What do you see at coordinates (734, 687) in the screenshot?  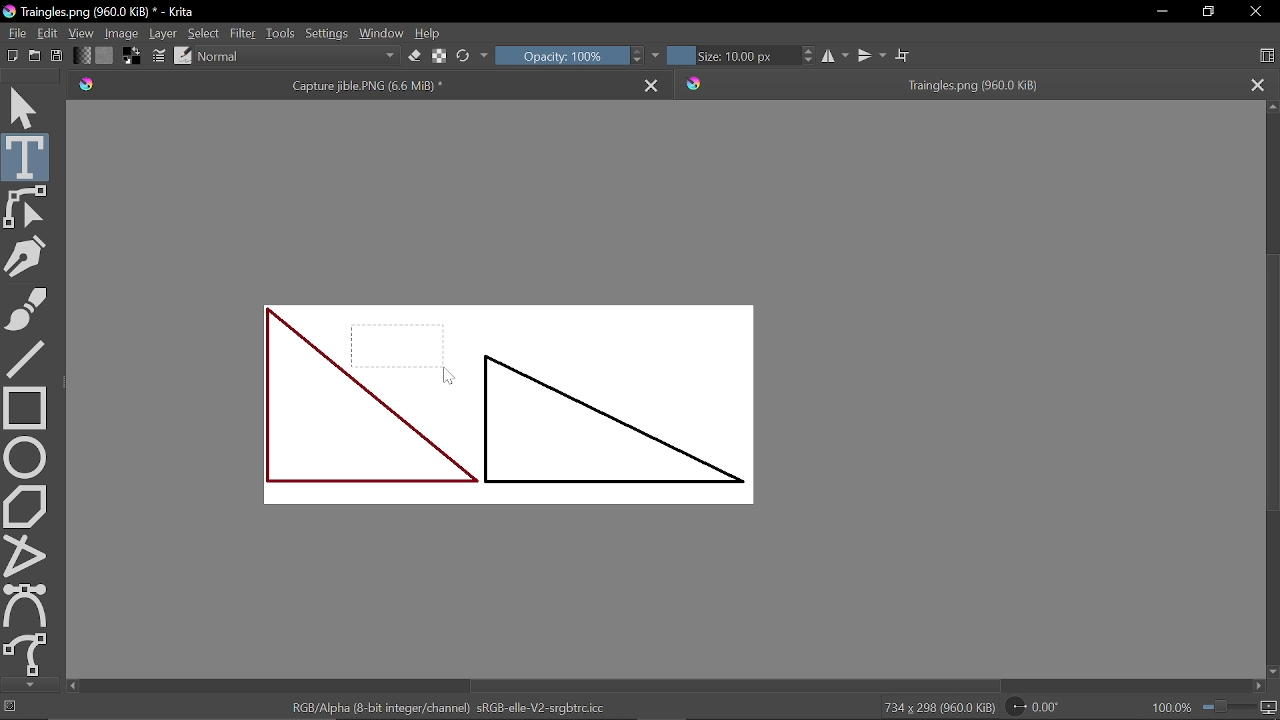 I see `Horizontal scrollbar` at bounding box center [734, 687].